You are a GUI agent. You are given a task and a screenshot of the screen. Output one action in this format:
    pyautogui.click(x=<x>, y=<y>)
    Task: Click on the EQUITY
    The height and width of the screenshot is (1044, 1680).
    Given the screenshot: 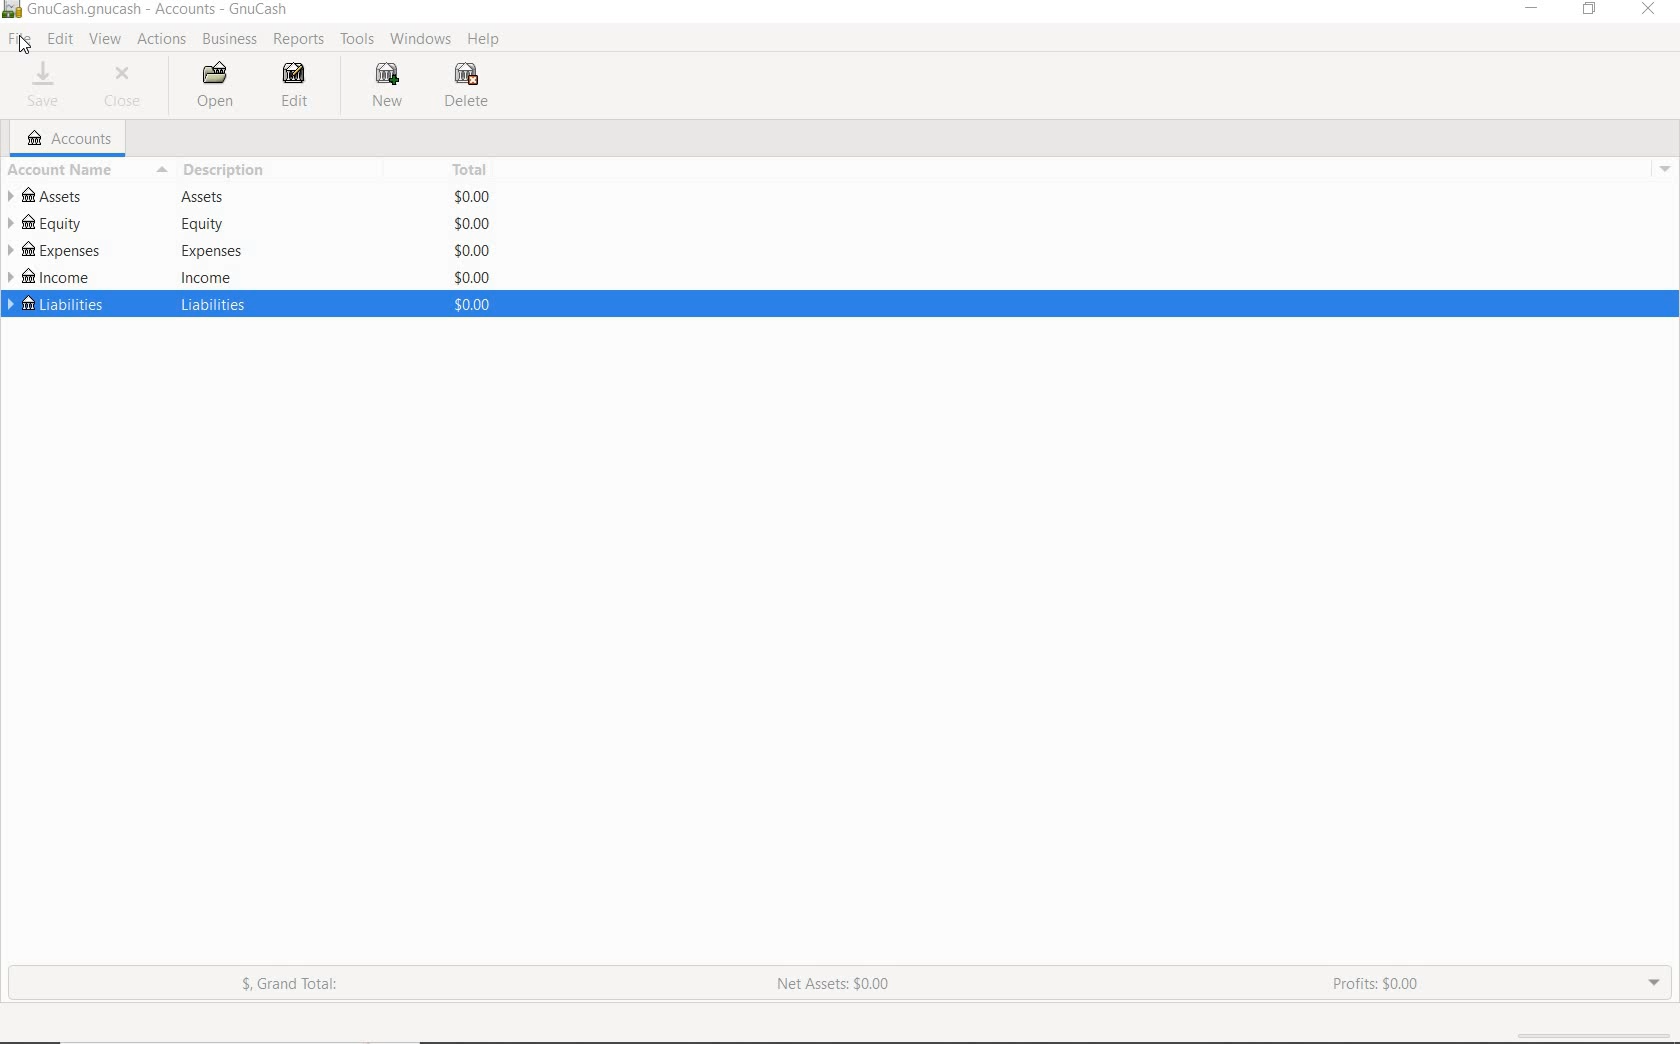 What is the action you would take?
    pyautogui.click(x=52, y=223)
    